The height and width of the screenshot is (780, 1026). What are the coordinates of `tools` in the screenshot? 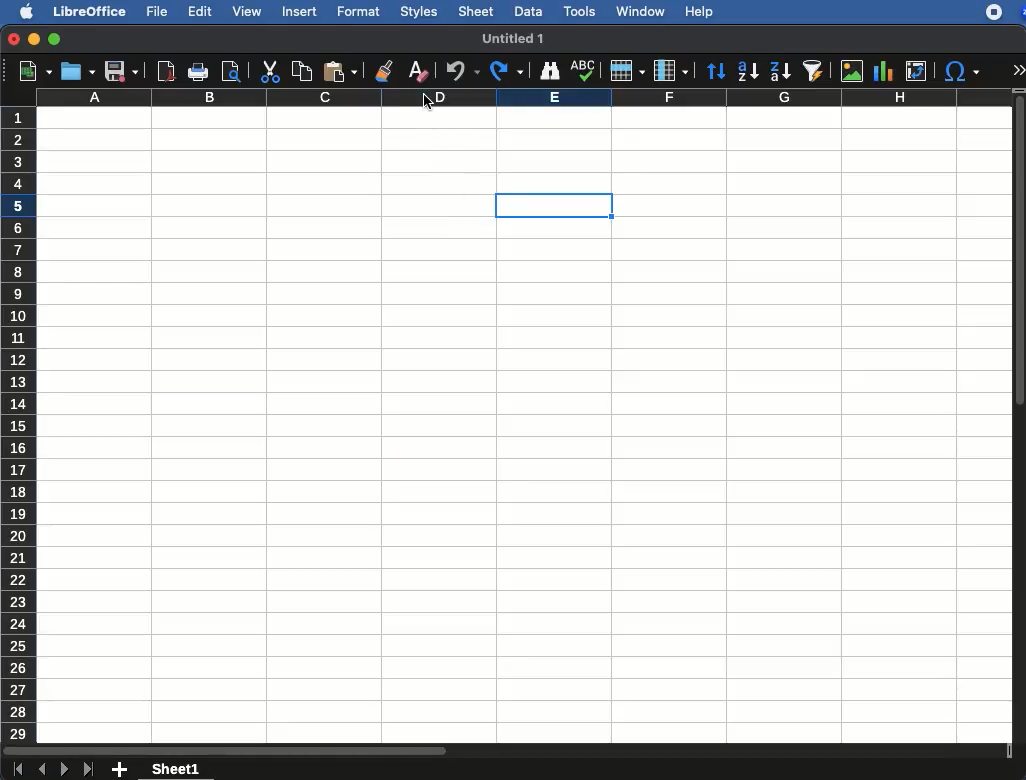 It's located at (578, 10).